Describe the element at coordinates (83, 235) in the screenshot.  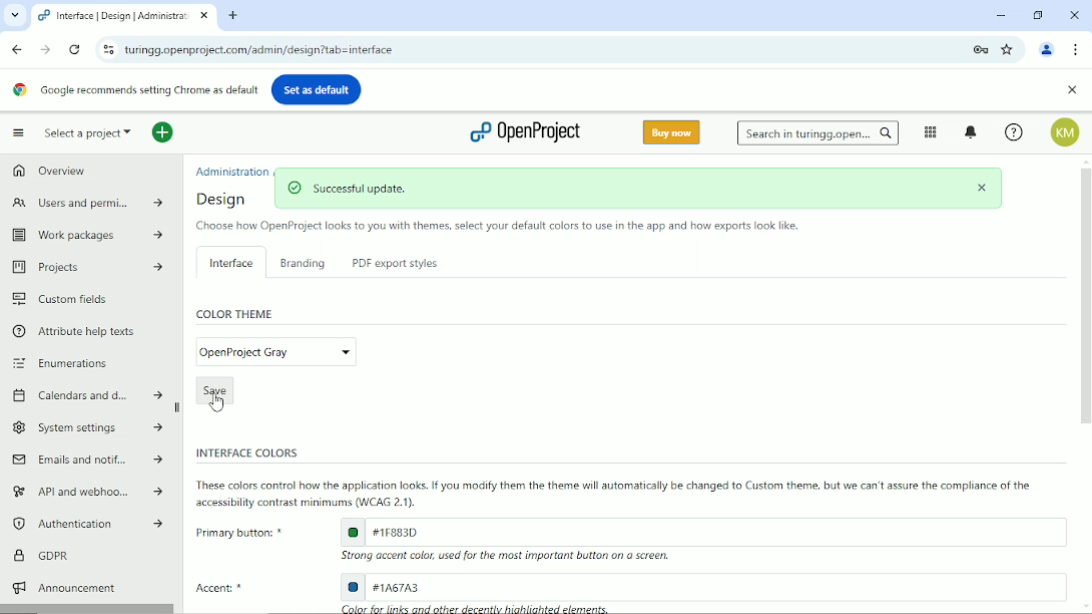
I see `Work packages` at that location.